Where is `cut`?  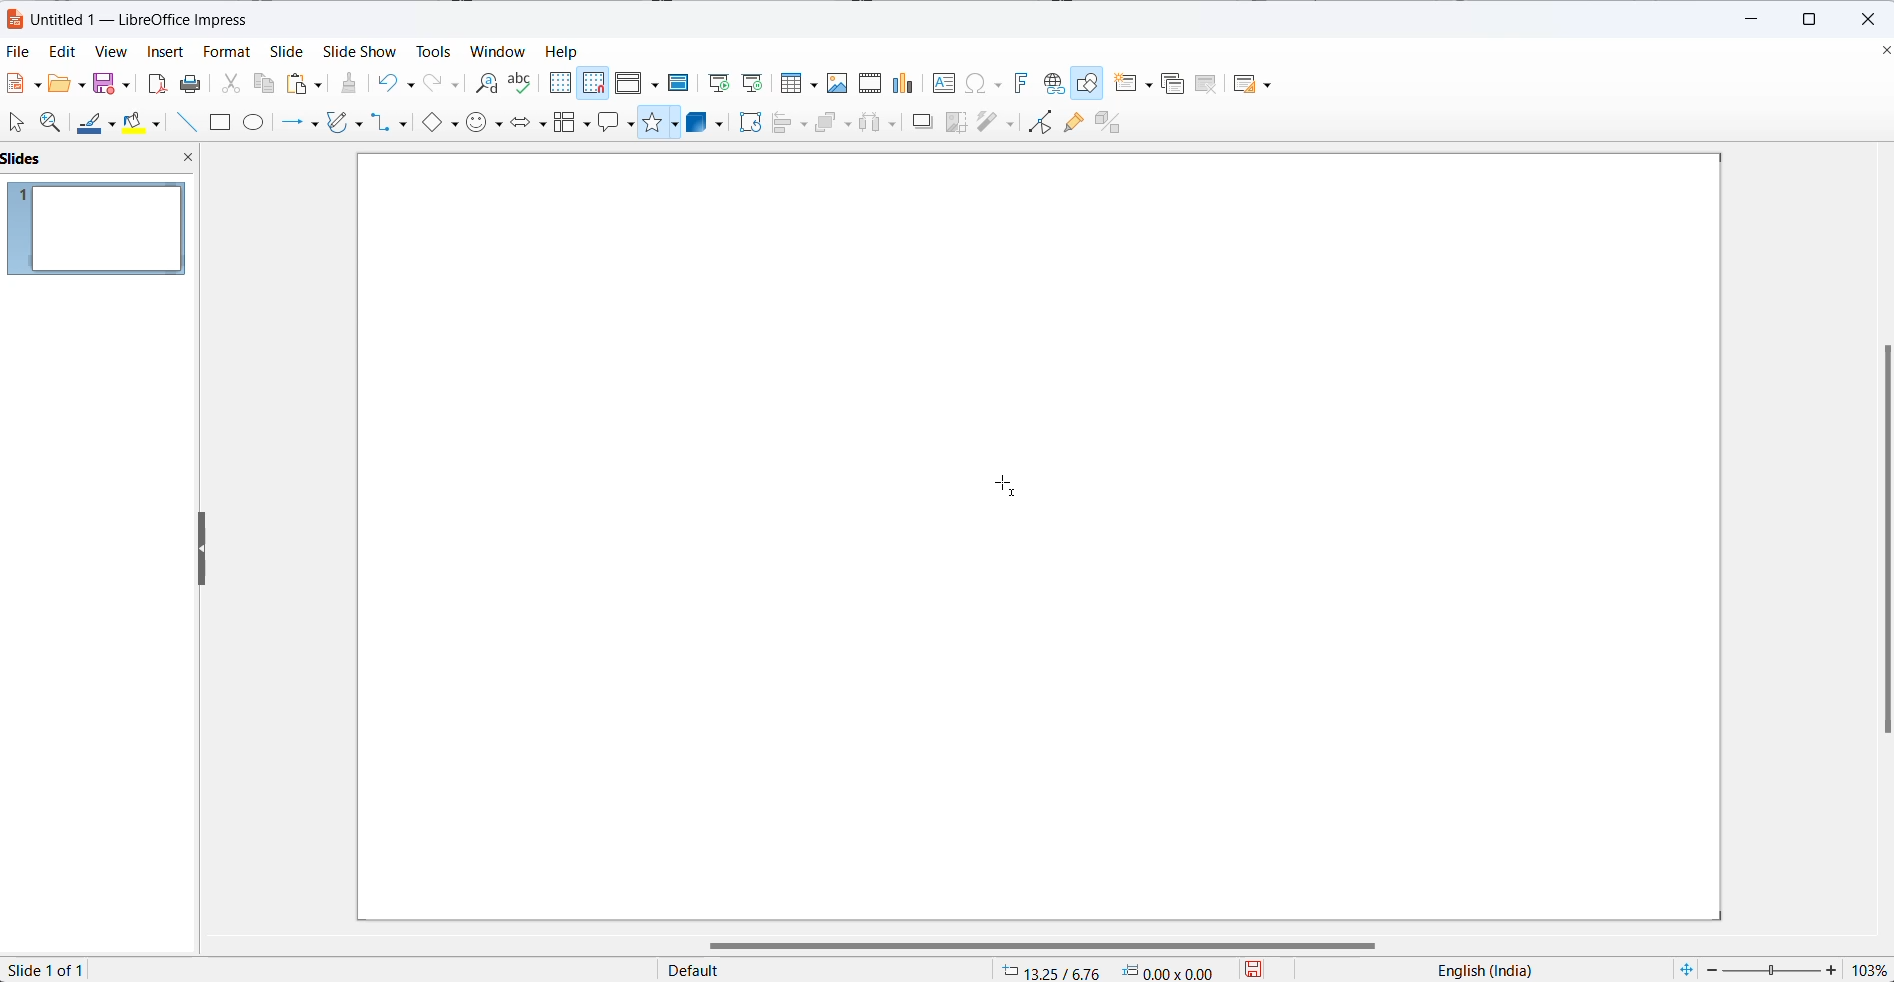 cut is located at coordinates (230, 82).